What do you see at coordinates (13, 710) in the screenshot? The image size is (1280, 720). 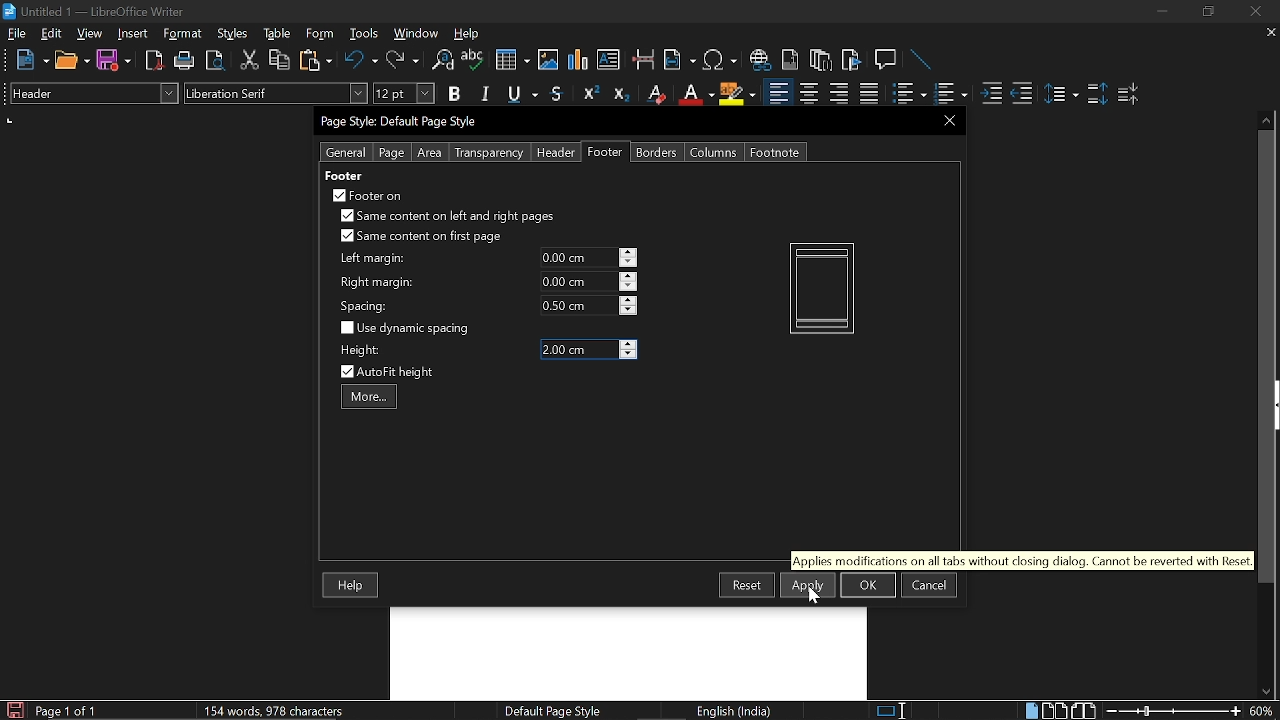 I see `Save` at bounding box center [13, 710].